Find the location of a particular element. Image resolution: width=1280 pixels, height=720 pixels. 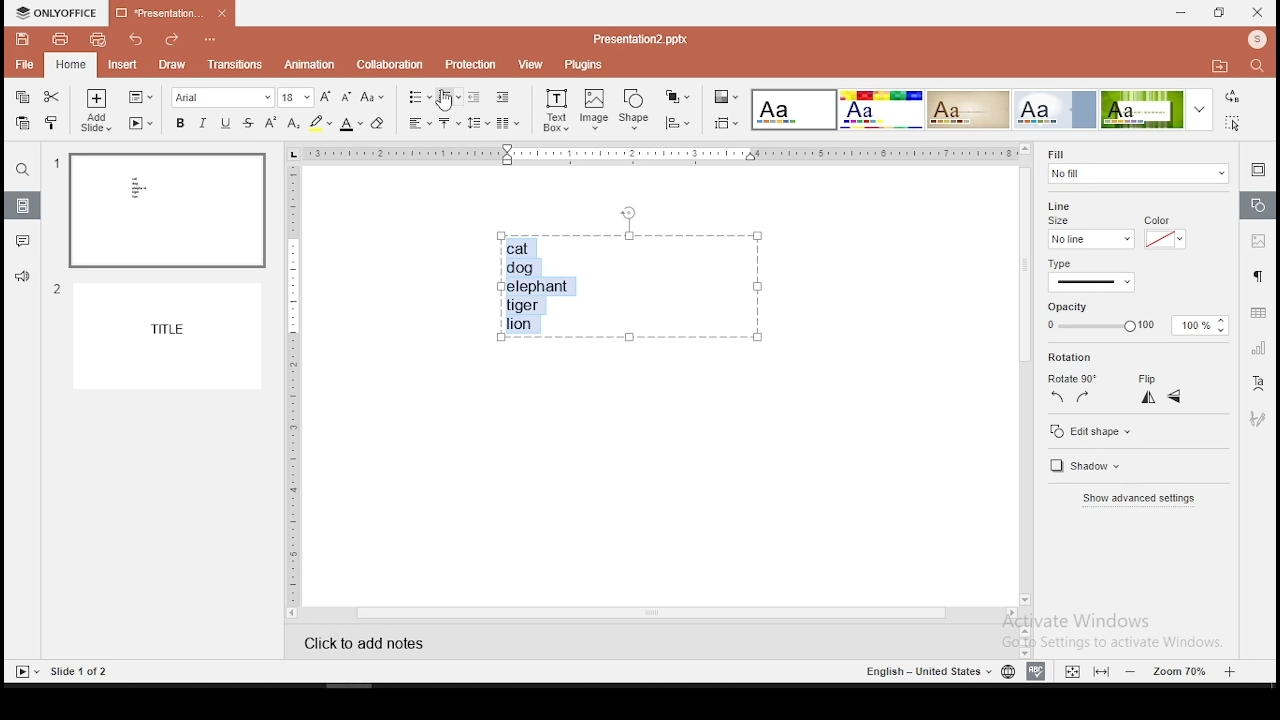

insert is located at coordinates (121, 63).